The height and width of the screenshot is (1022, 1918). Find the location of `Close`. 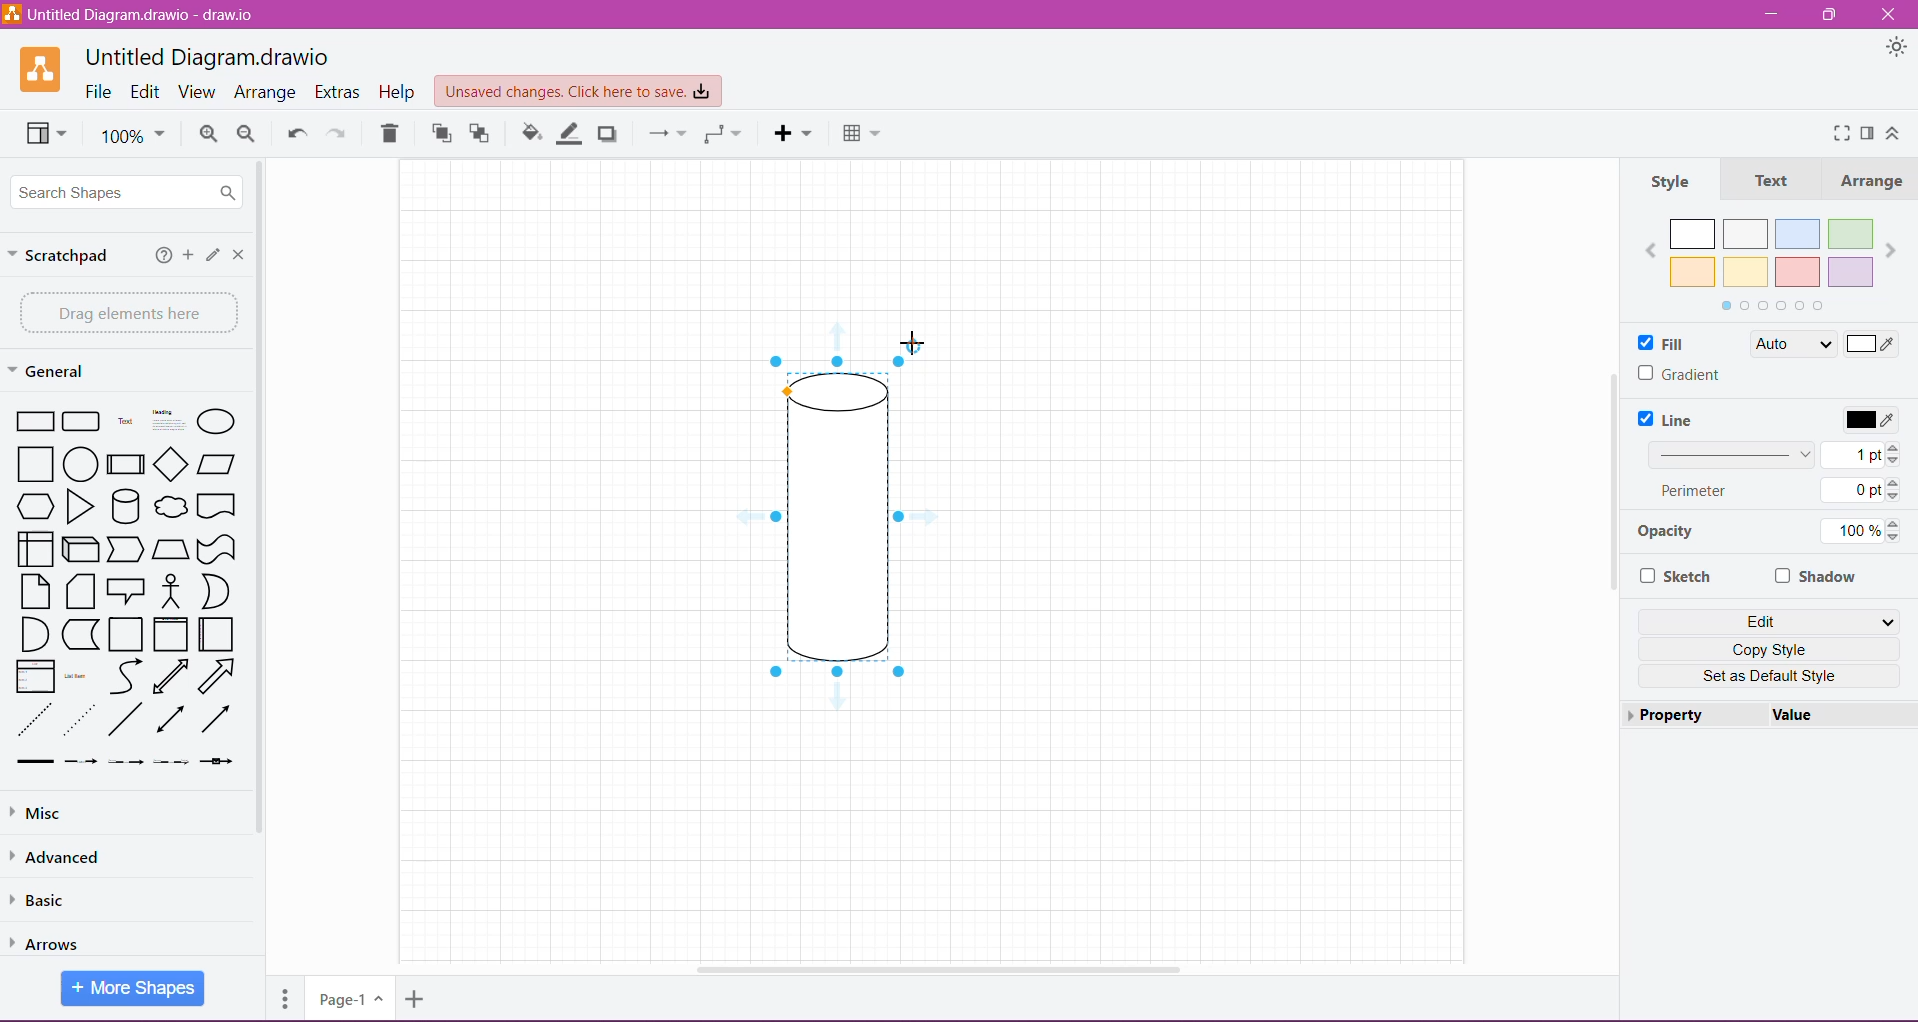

Close is located at coordinates (1893, 15).